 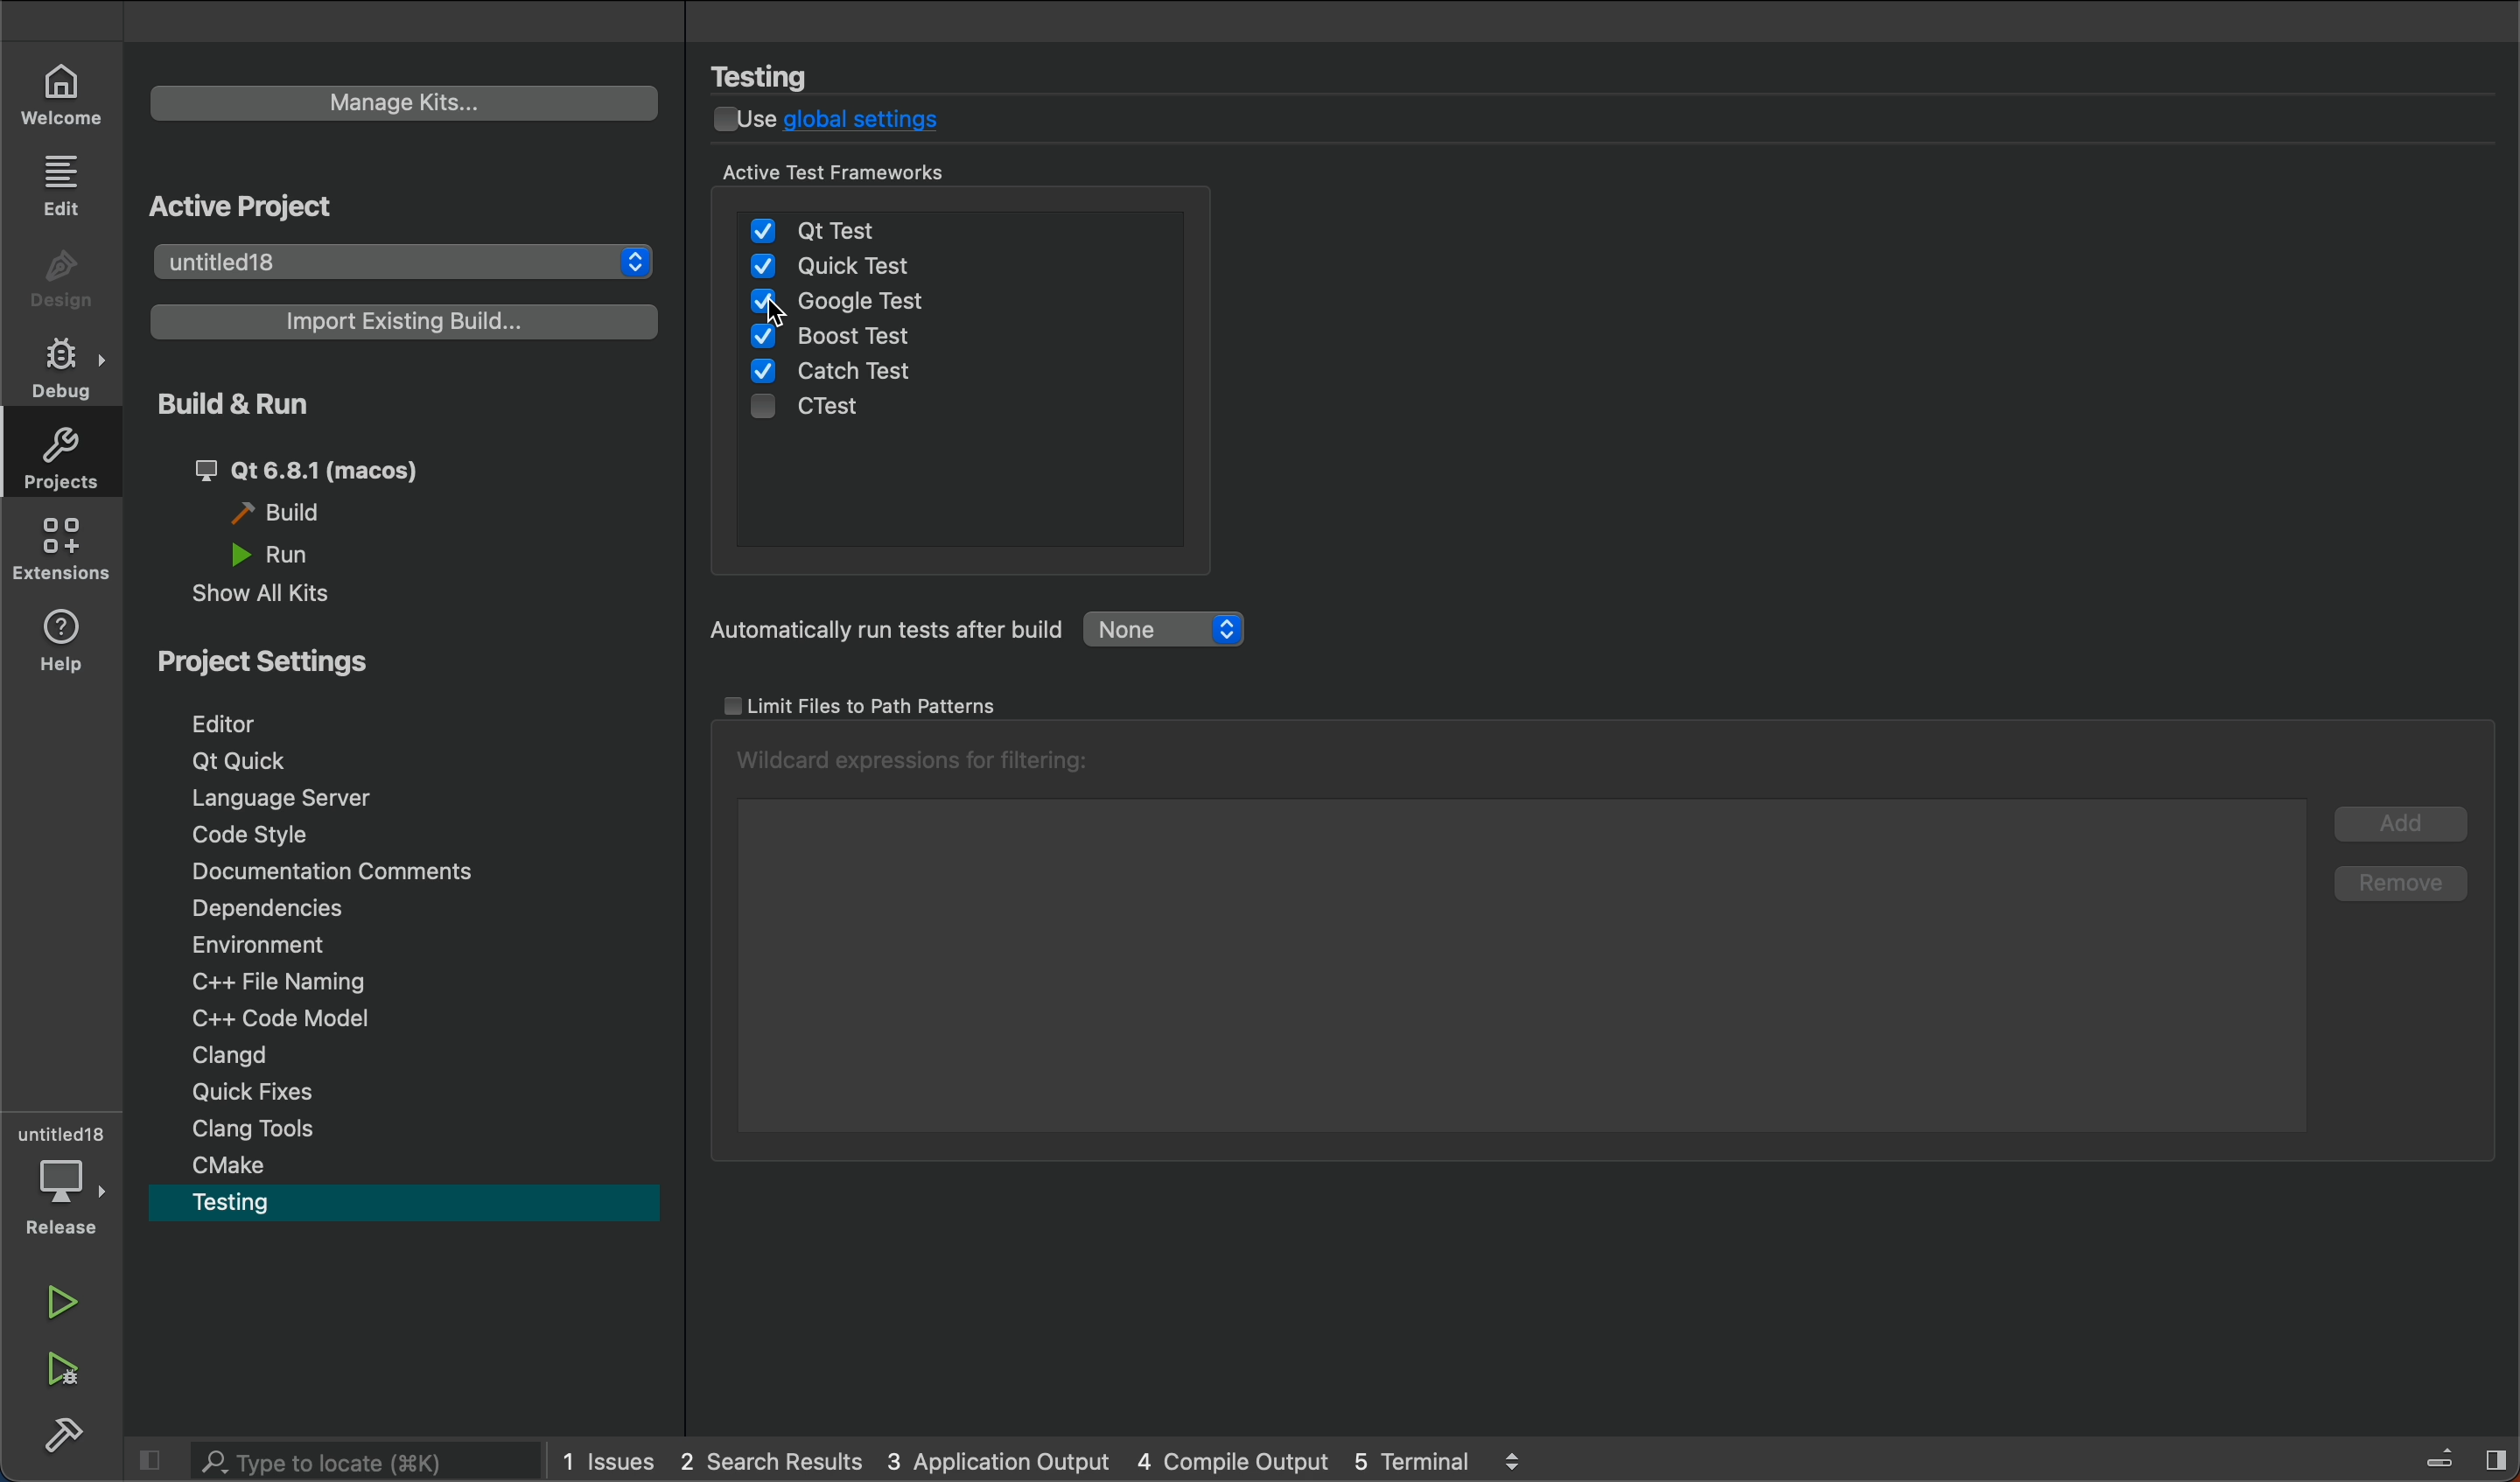 I want to click on cmake, so click(x=406, y=1167).